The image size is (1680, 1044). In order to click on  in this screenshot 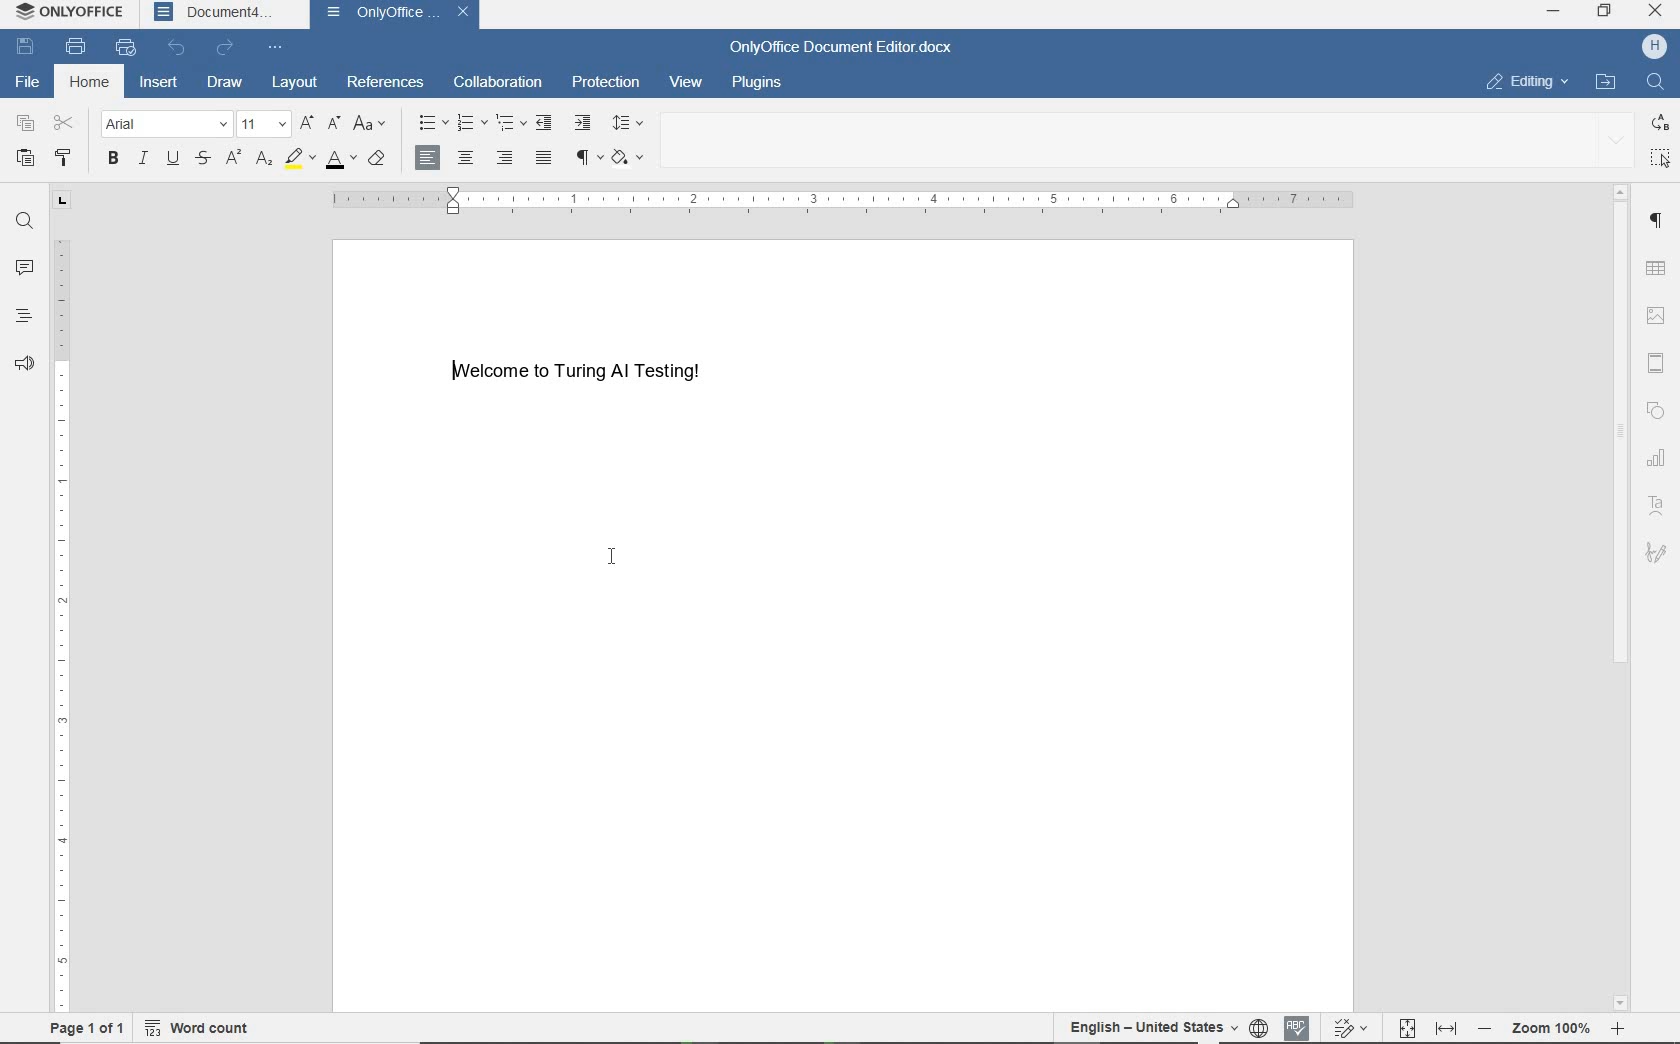, I will do `click(1660, 365)`.